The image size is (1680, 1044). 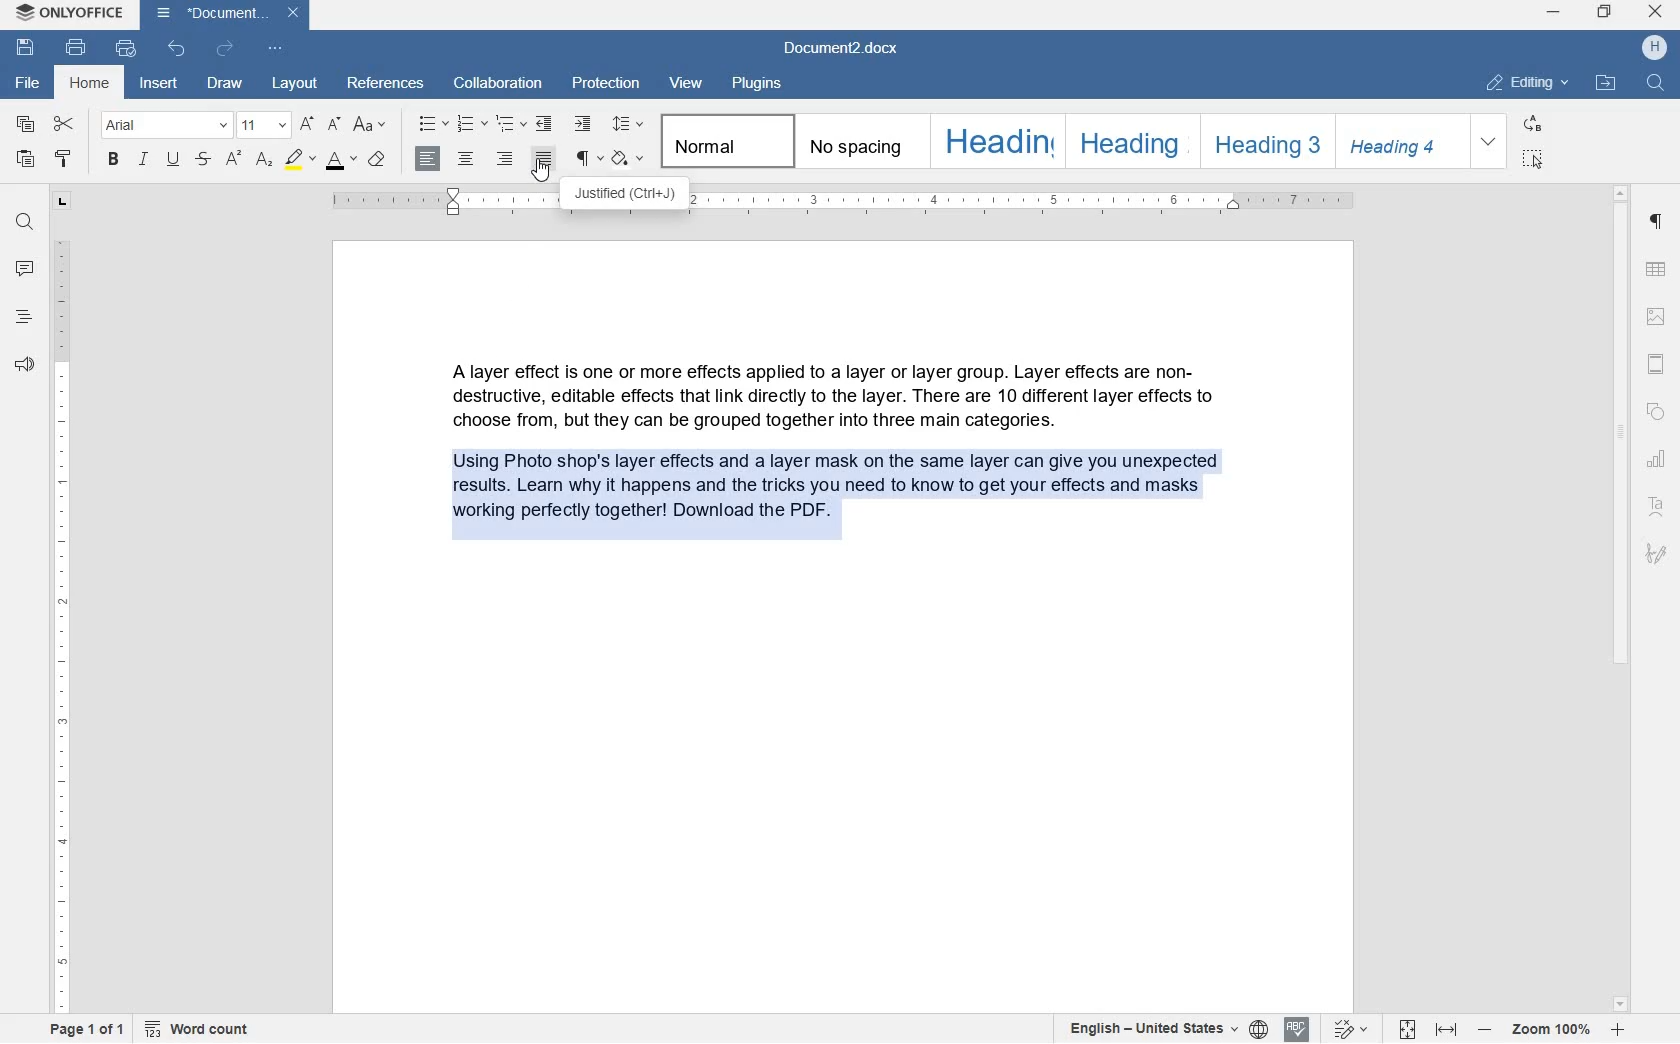 I want to click on PLUGINS, so click(x=756, y=84).